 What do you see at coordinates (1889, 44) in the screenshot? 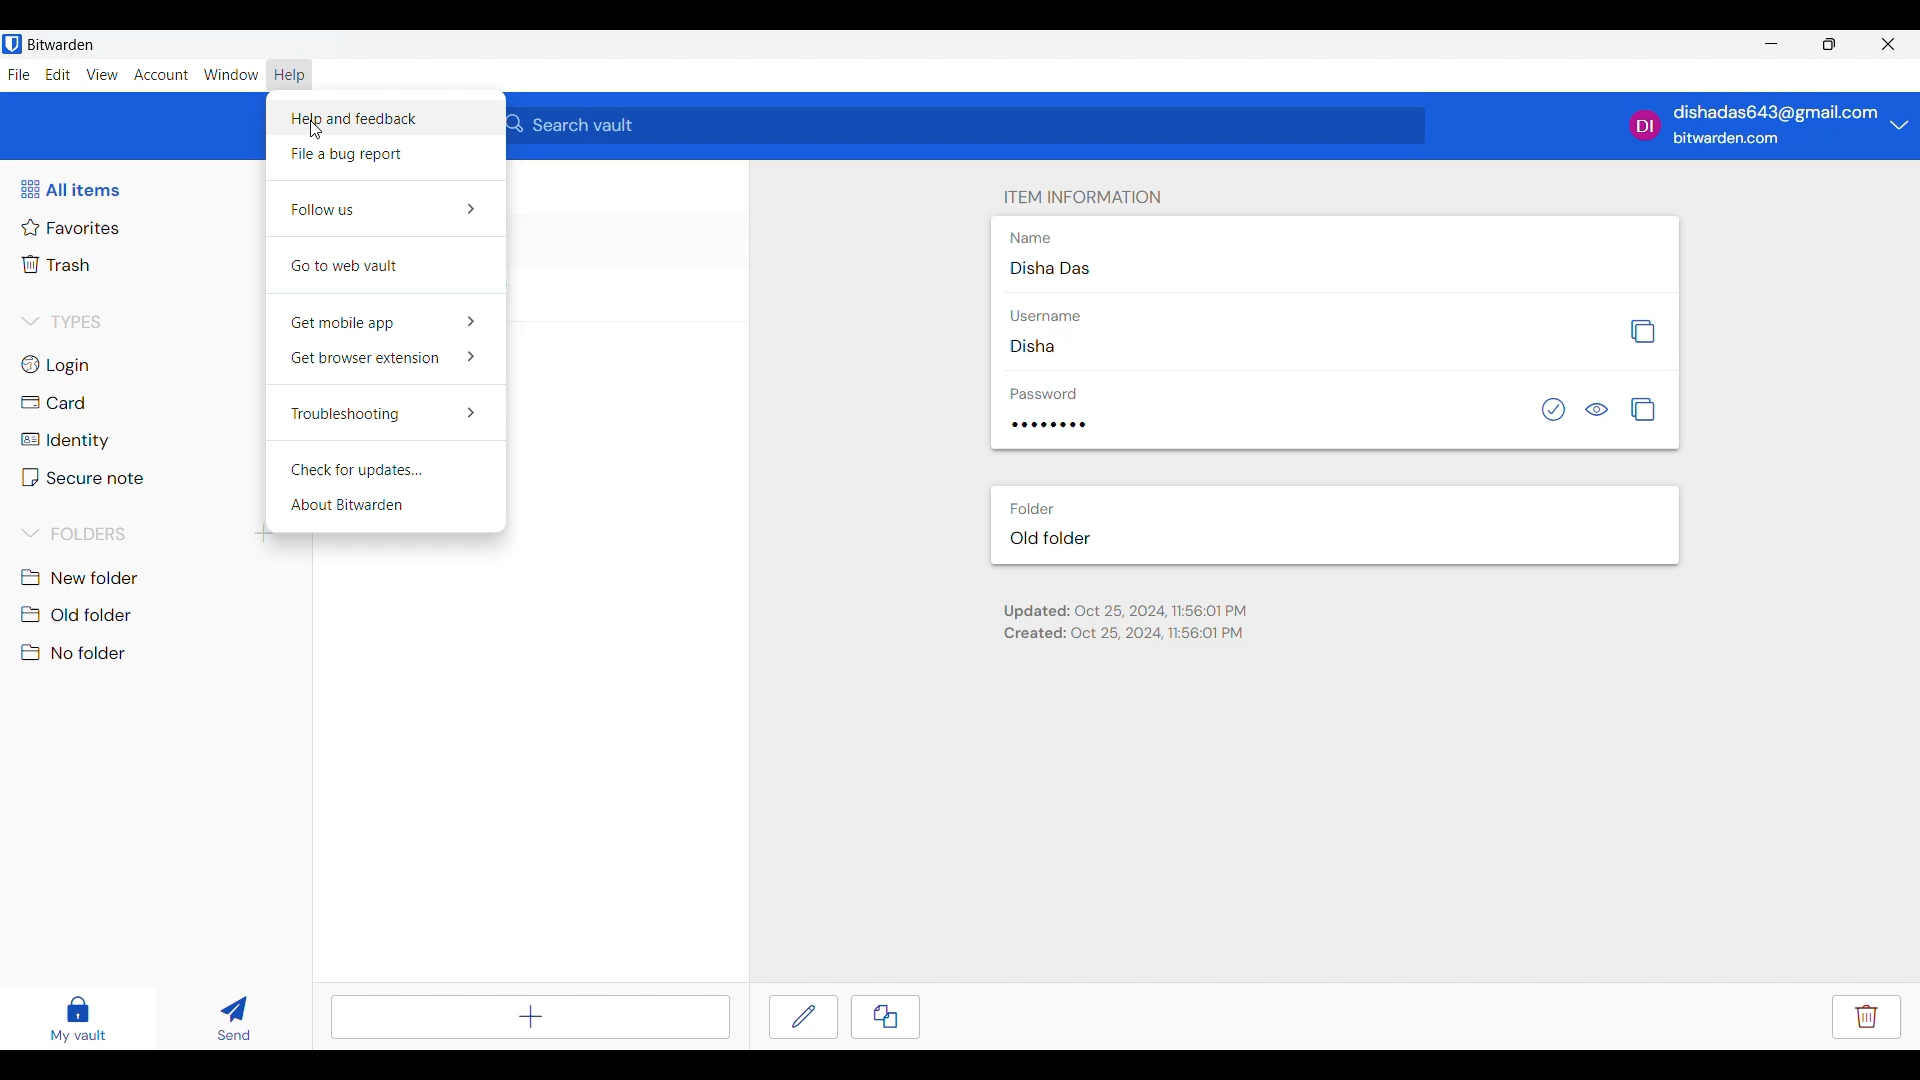
I see `Close interface` at bounding box center [1889, 44].